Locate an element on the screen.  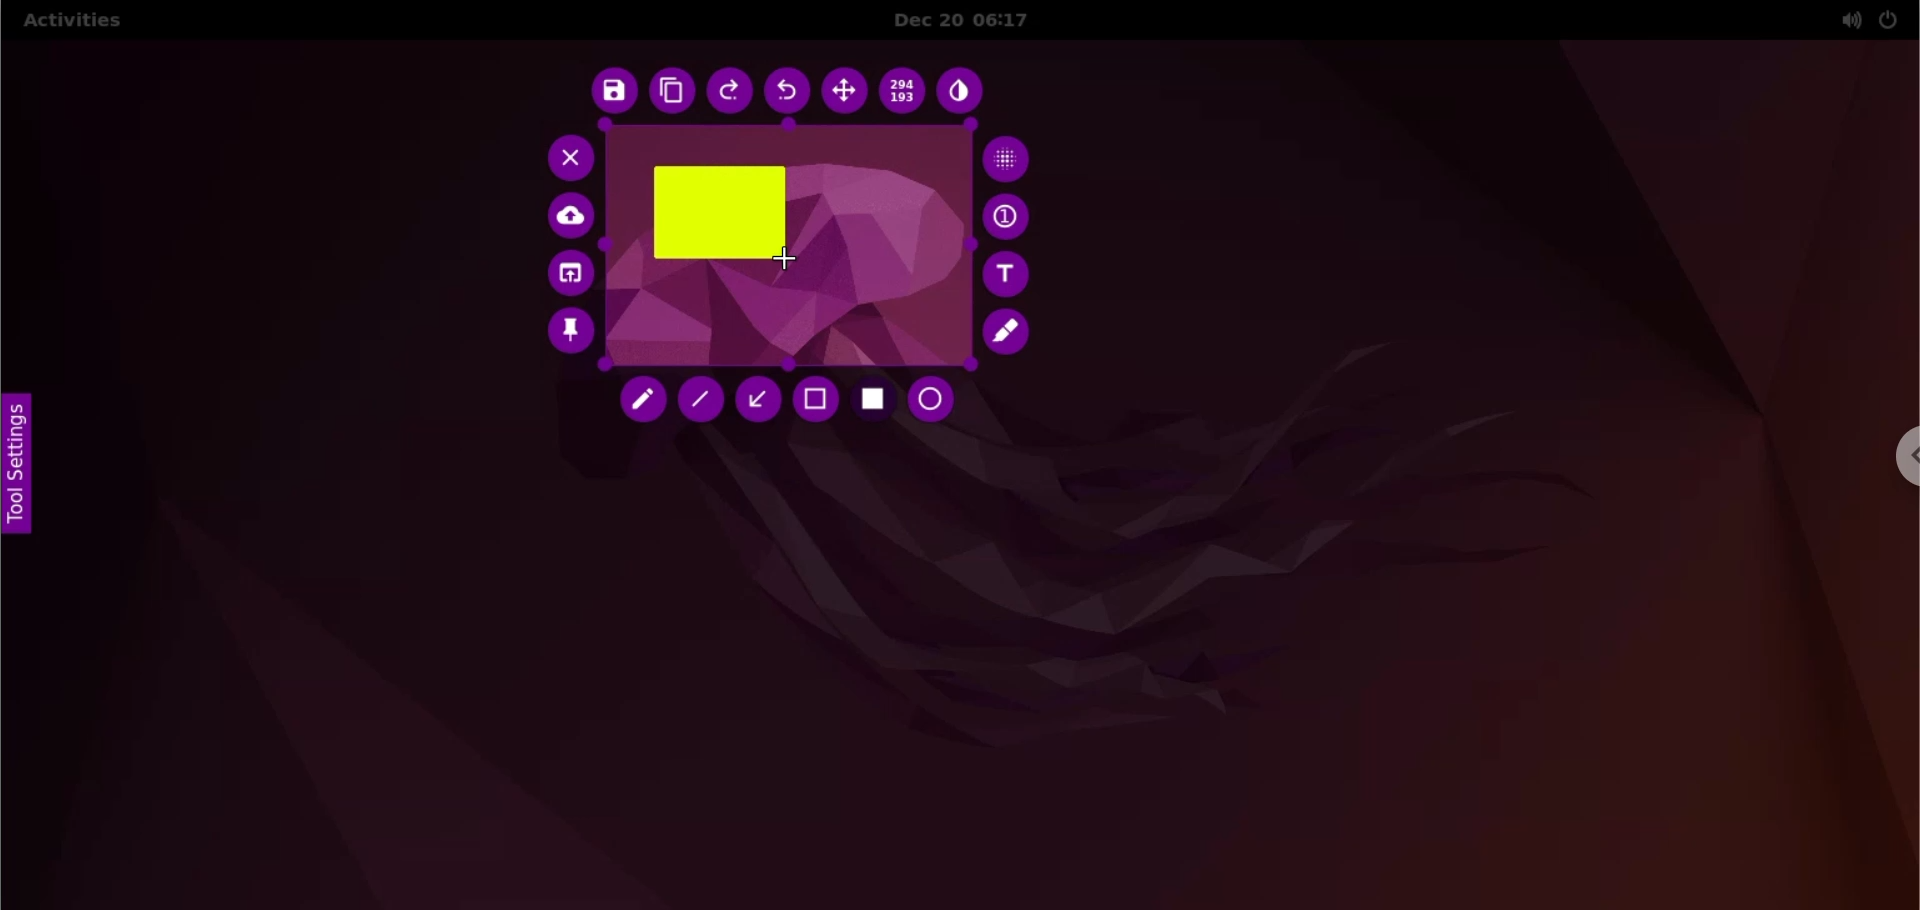
auto increment is located at coordinates (1009, 216).